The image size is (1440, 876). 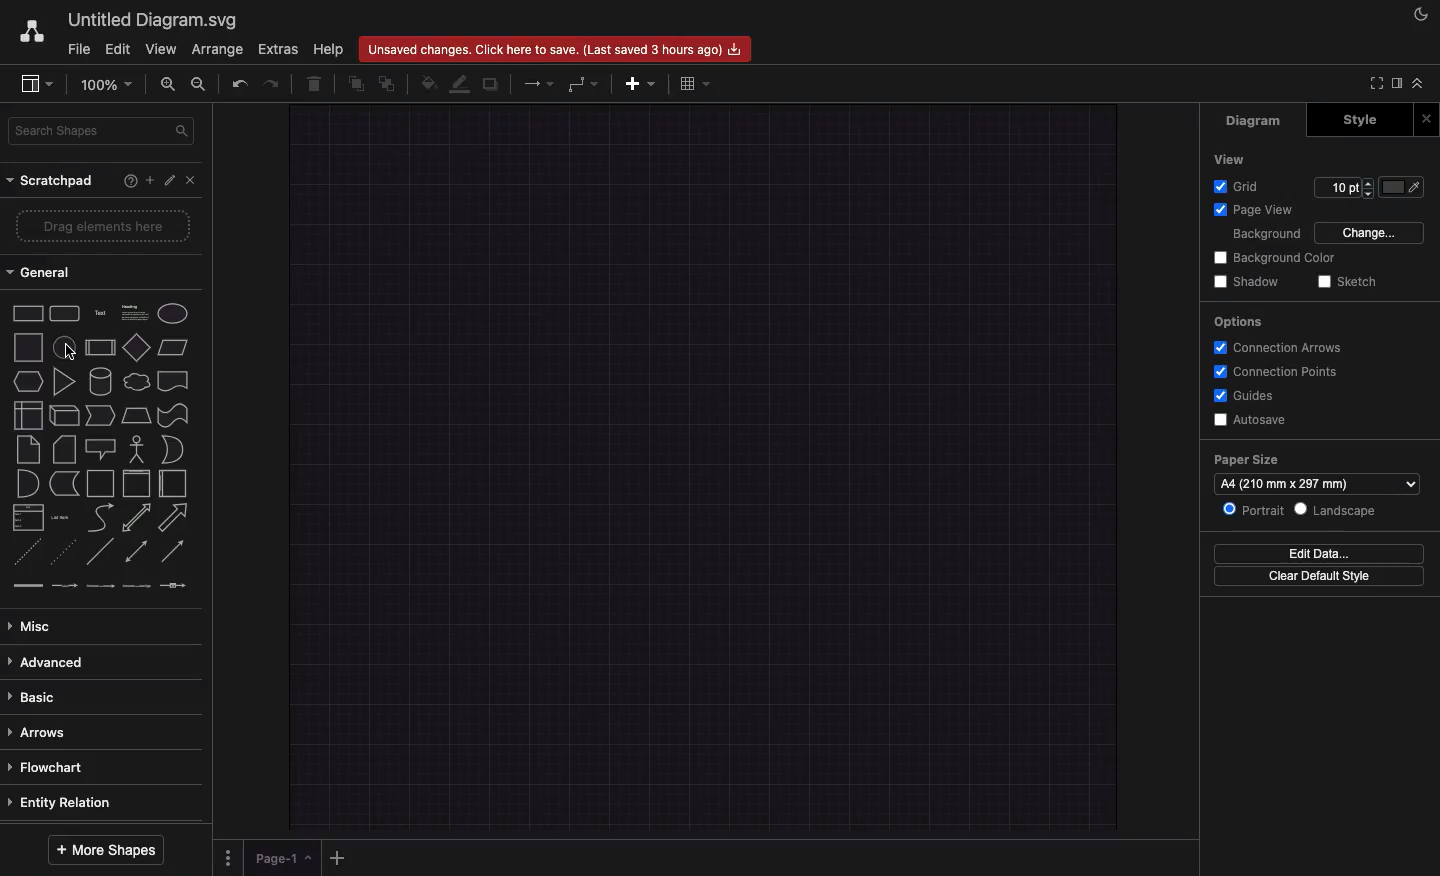 I want to click on Landscape , so click(x=1337, y=509).